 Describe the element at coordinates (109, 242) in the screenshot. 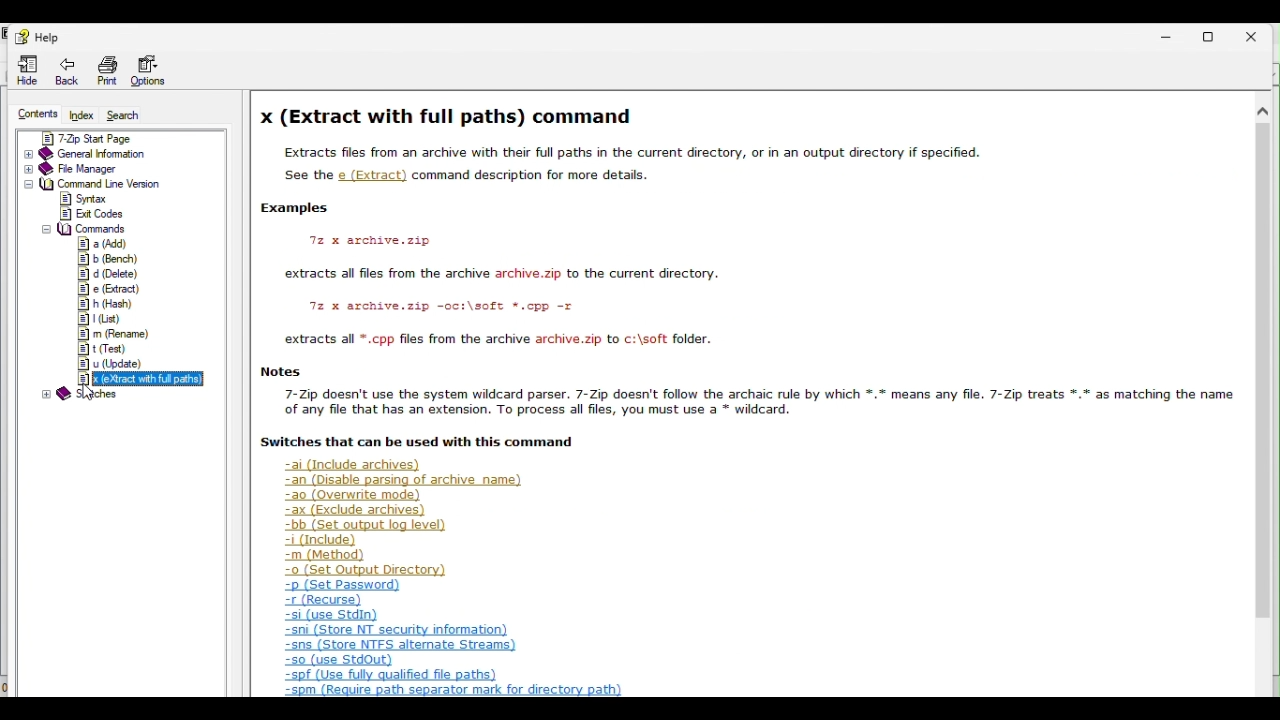

I see `a (Add)` at that location.